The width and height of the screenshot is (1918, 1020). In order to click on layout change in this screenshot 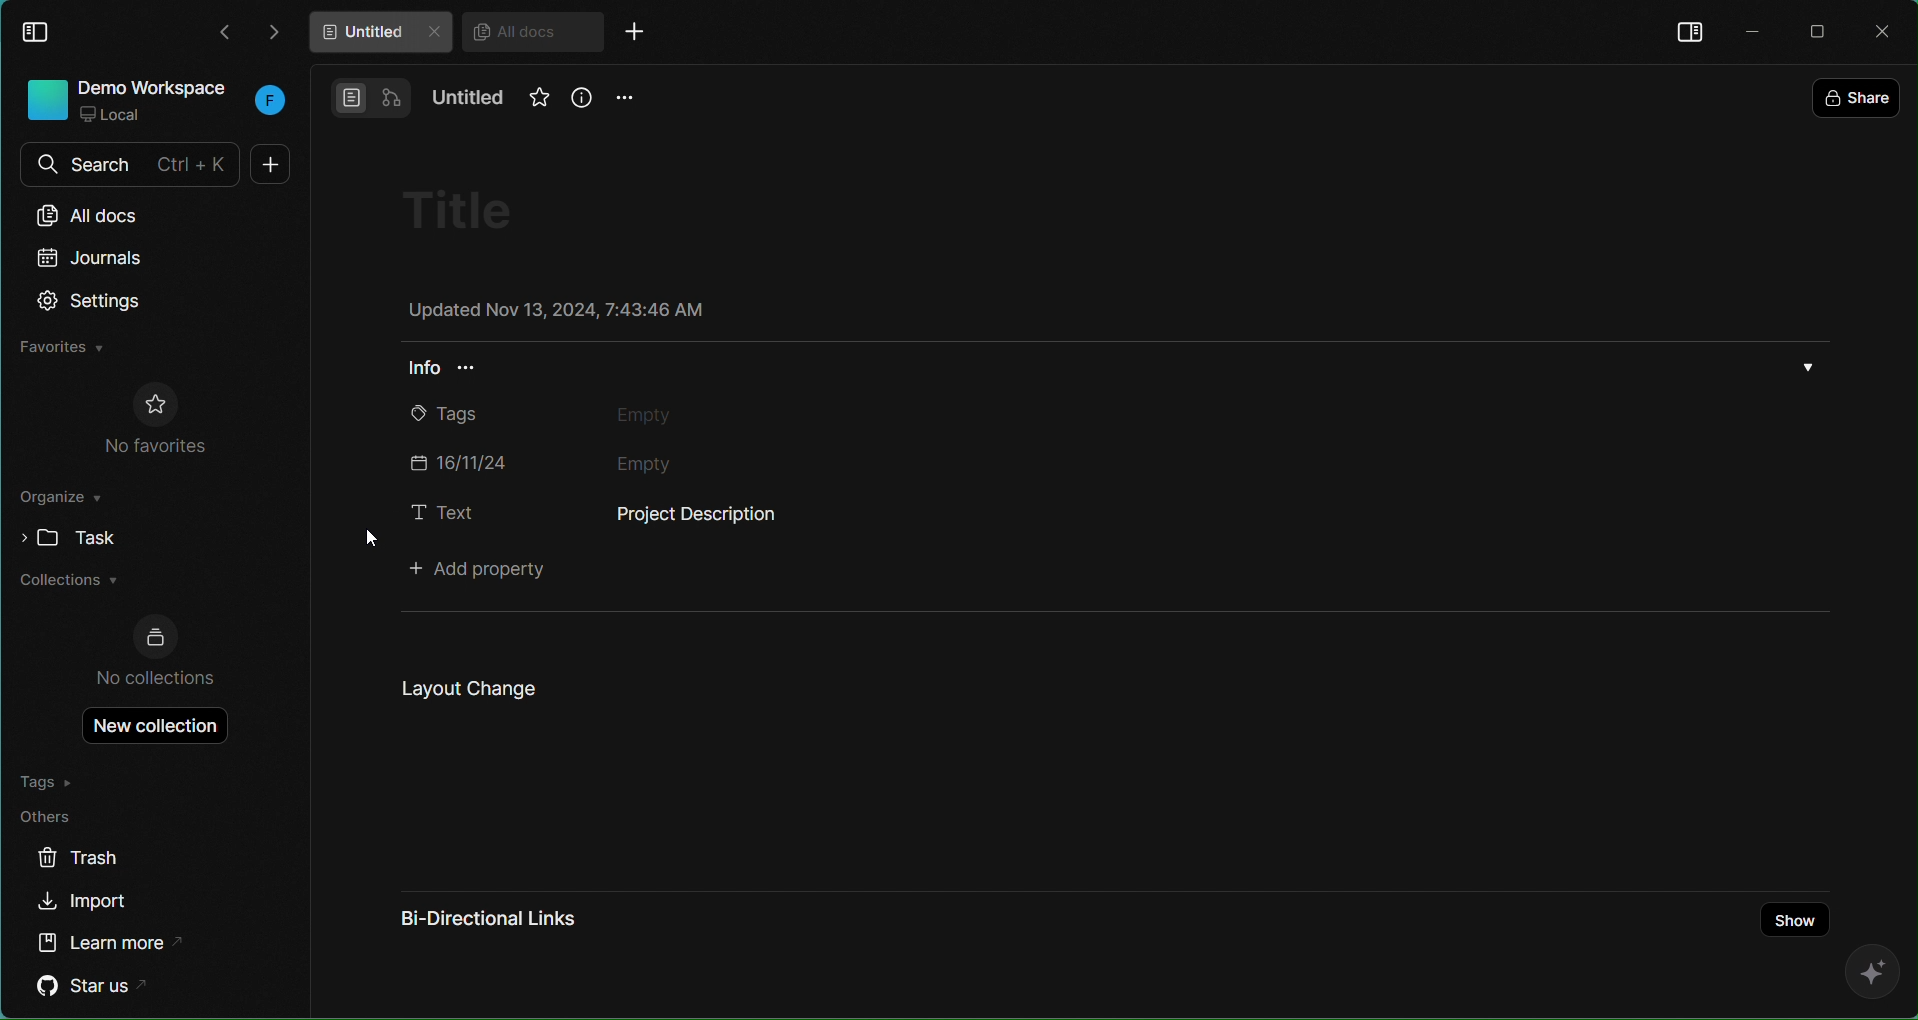, I will do `click(464, 688)`.